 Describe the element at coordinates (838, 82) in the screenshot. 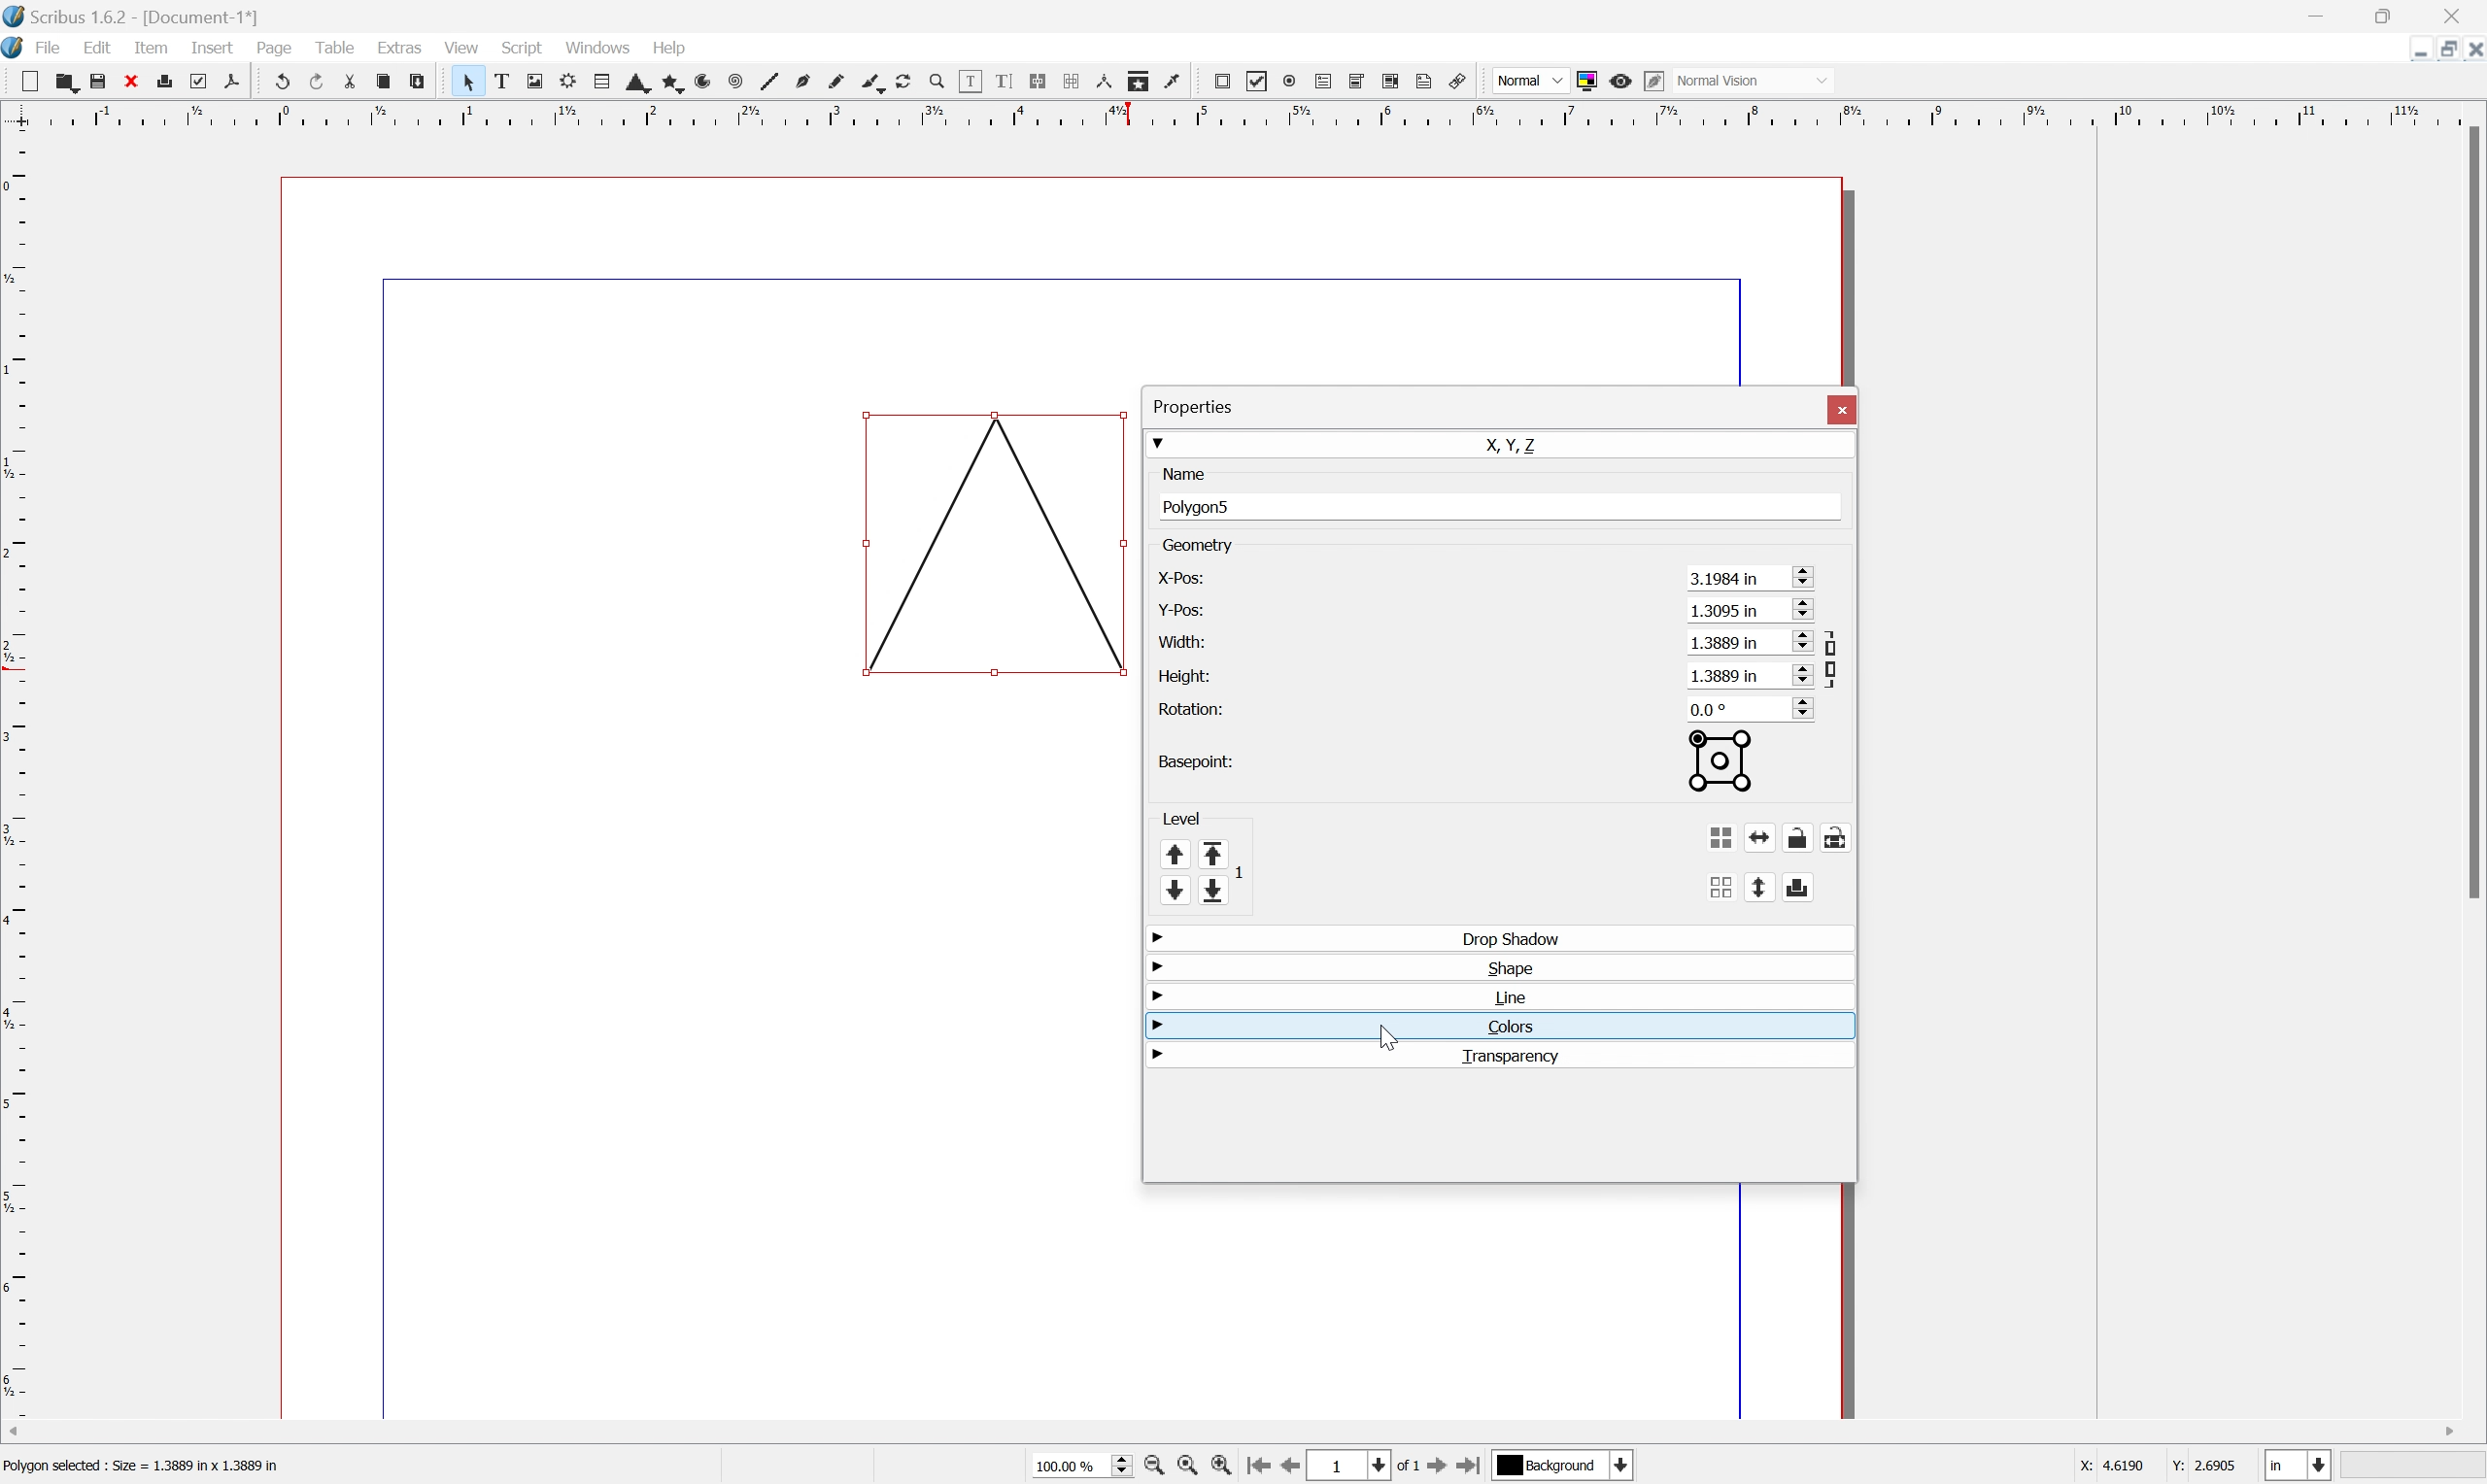

I see `Freehand line` at that location.